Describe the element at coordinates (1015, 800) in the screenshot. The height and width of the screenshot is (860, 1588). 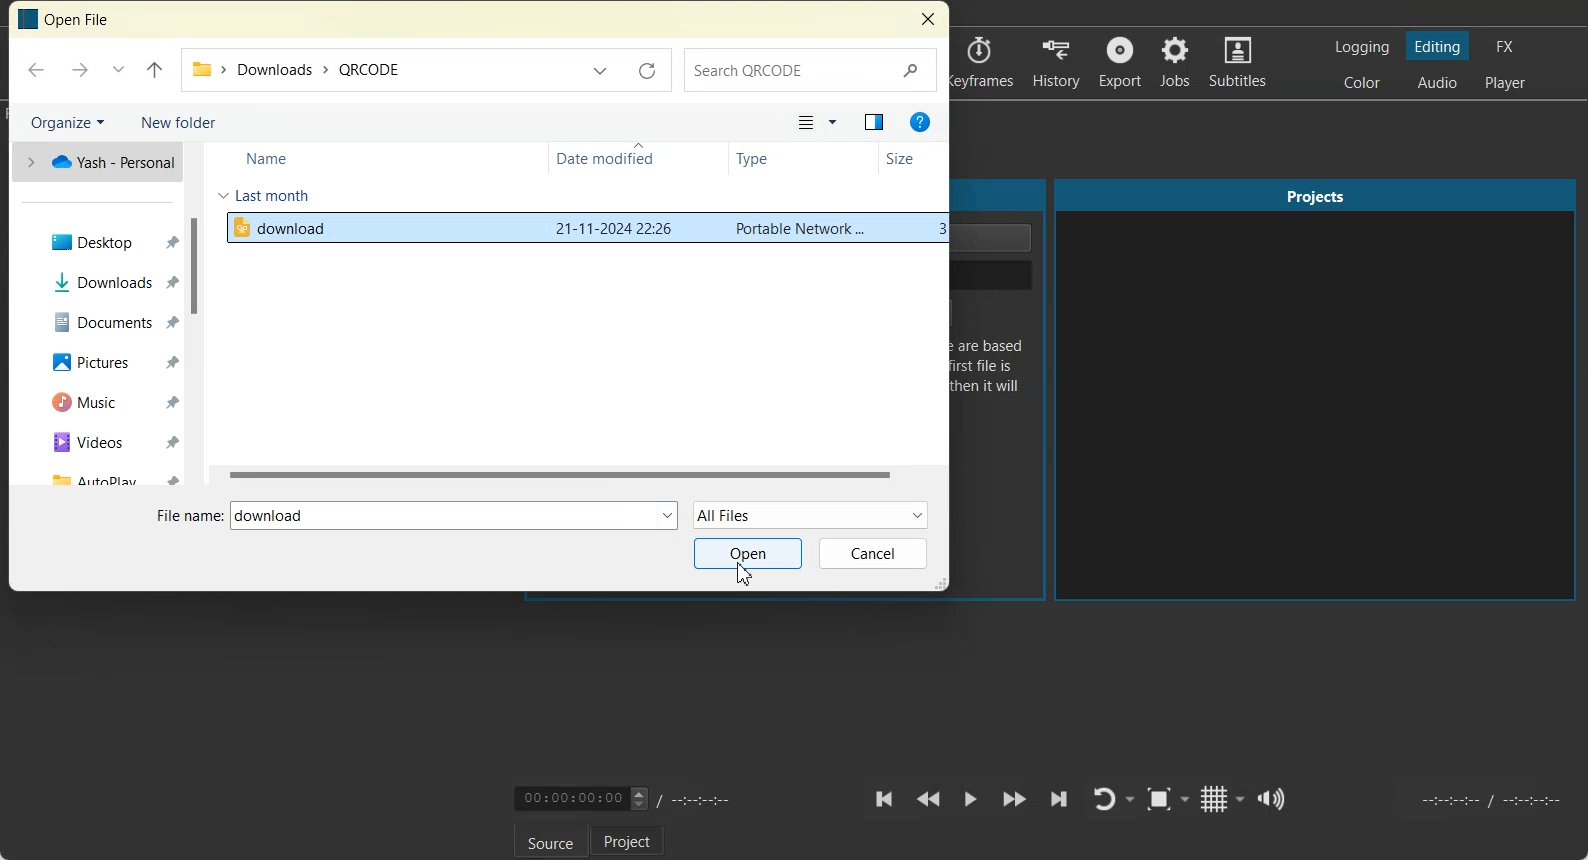
I see `Play quickly forward` at that location.